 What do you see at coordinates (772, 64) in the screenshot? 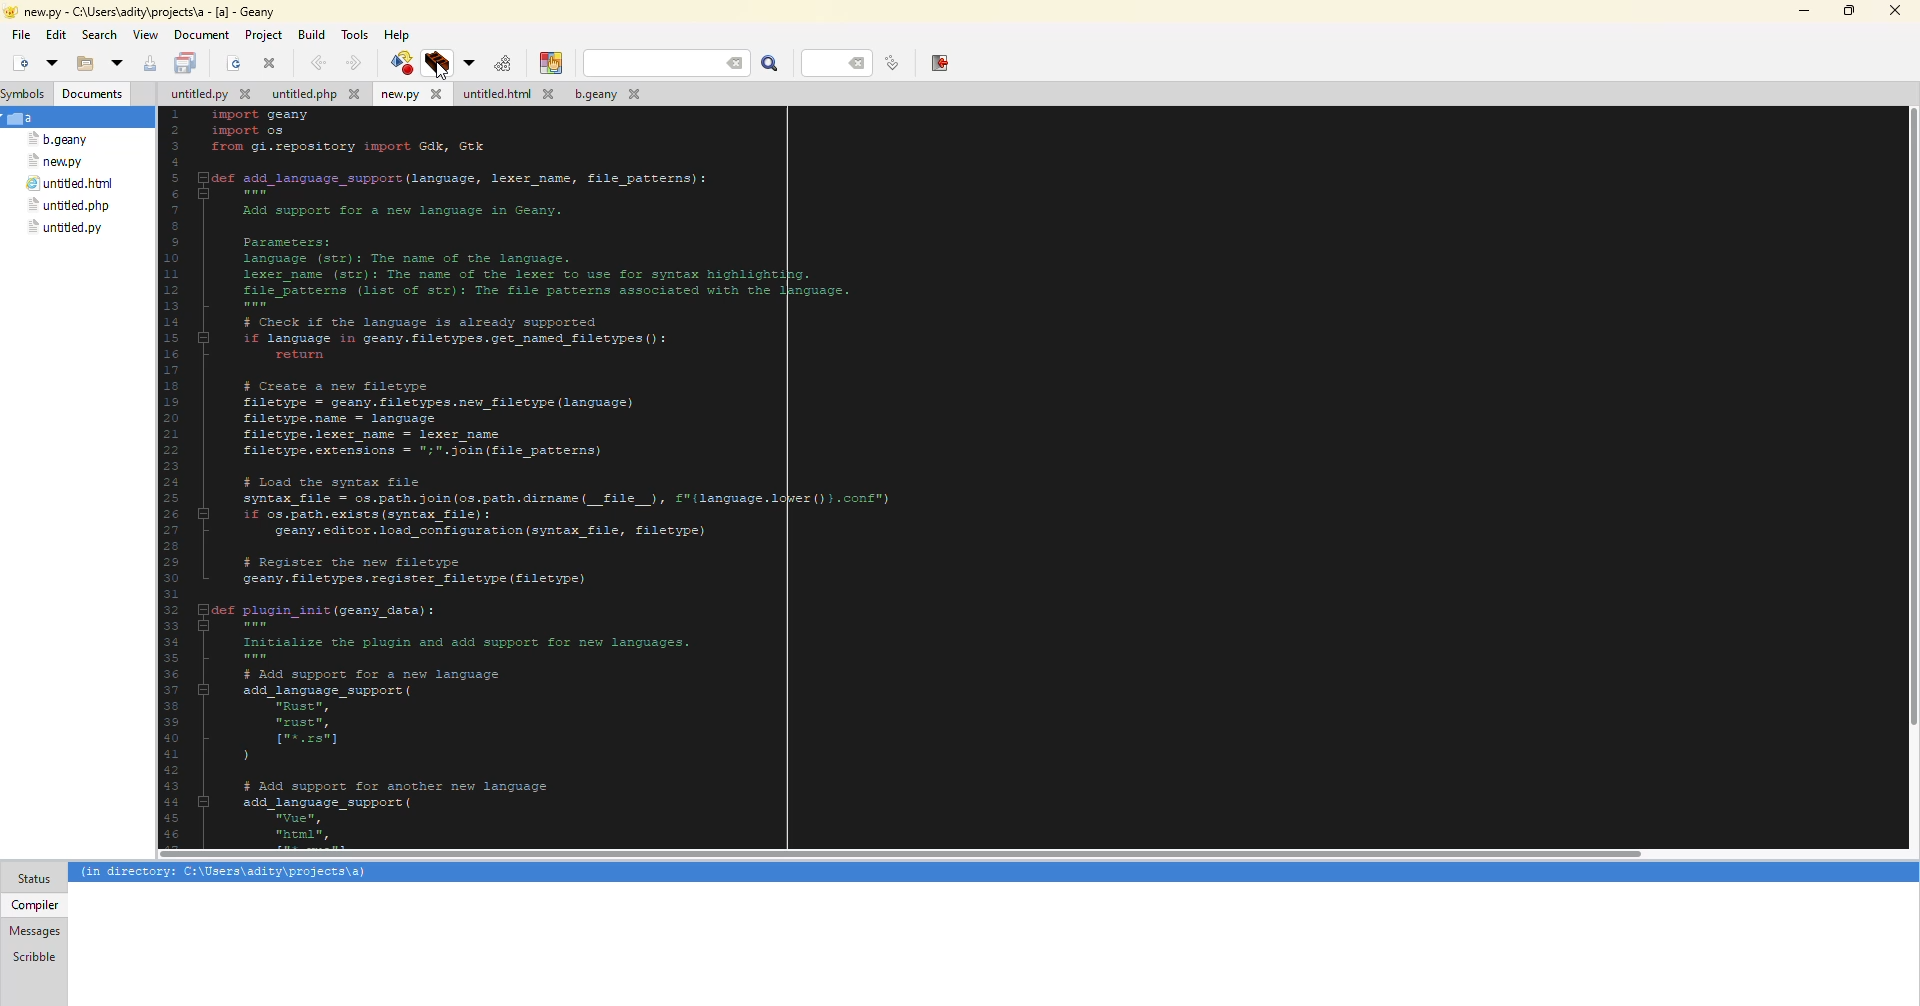
I see `search` at bounding box center [772, 64].